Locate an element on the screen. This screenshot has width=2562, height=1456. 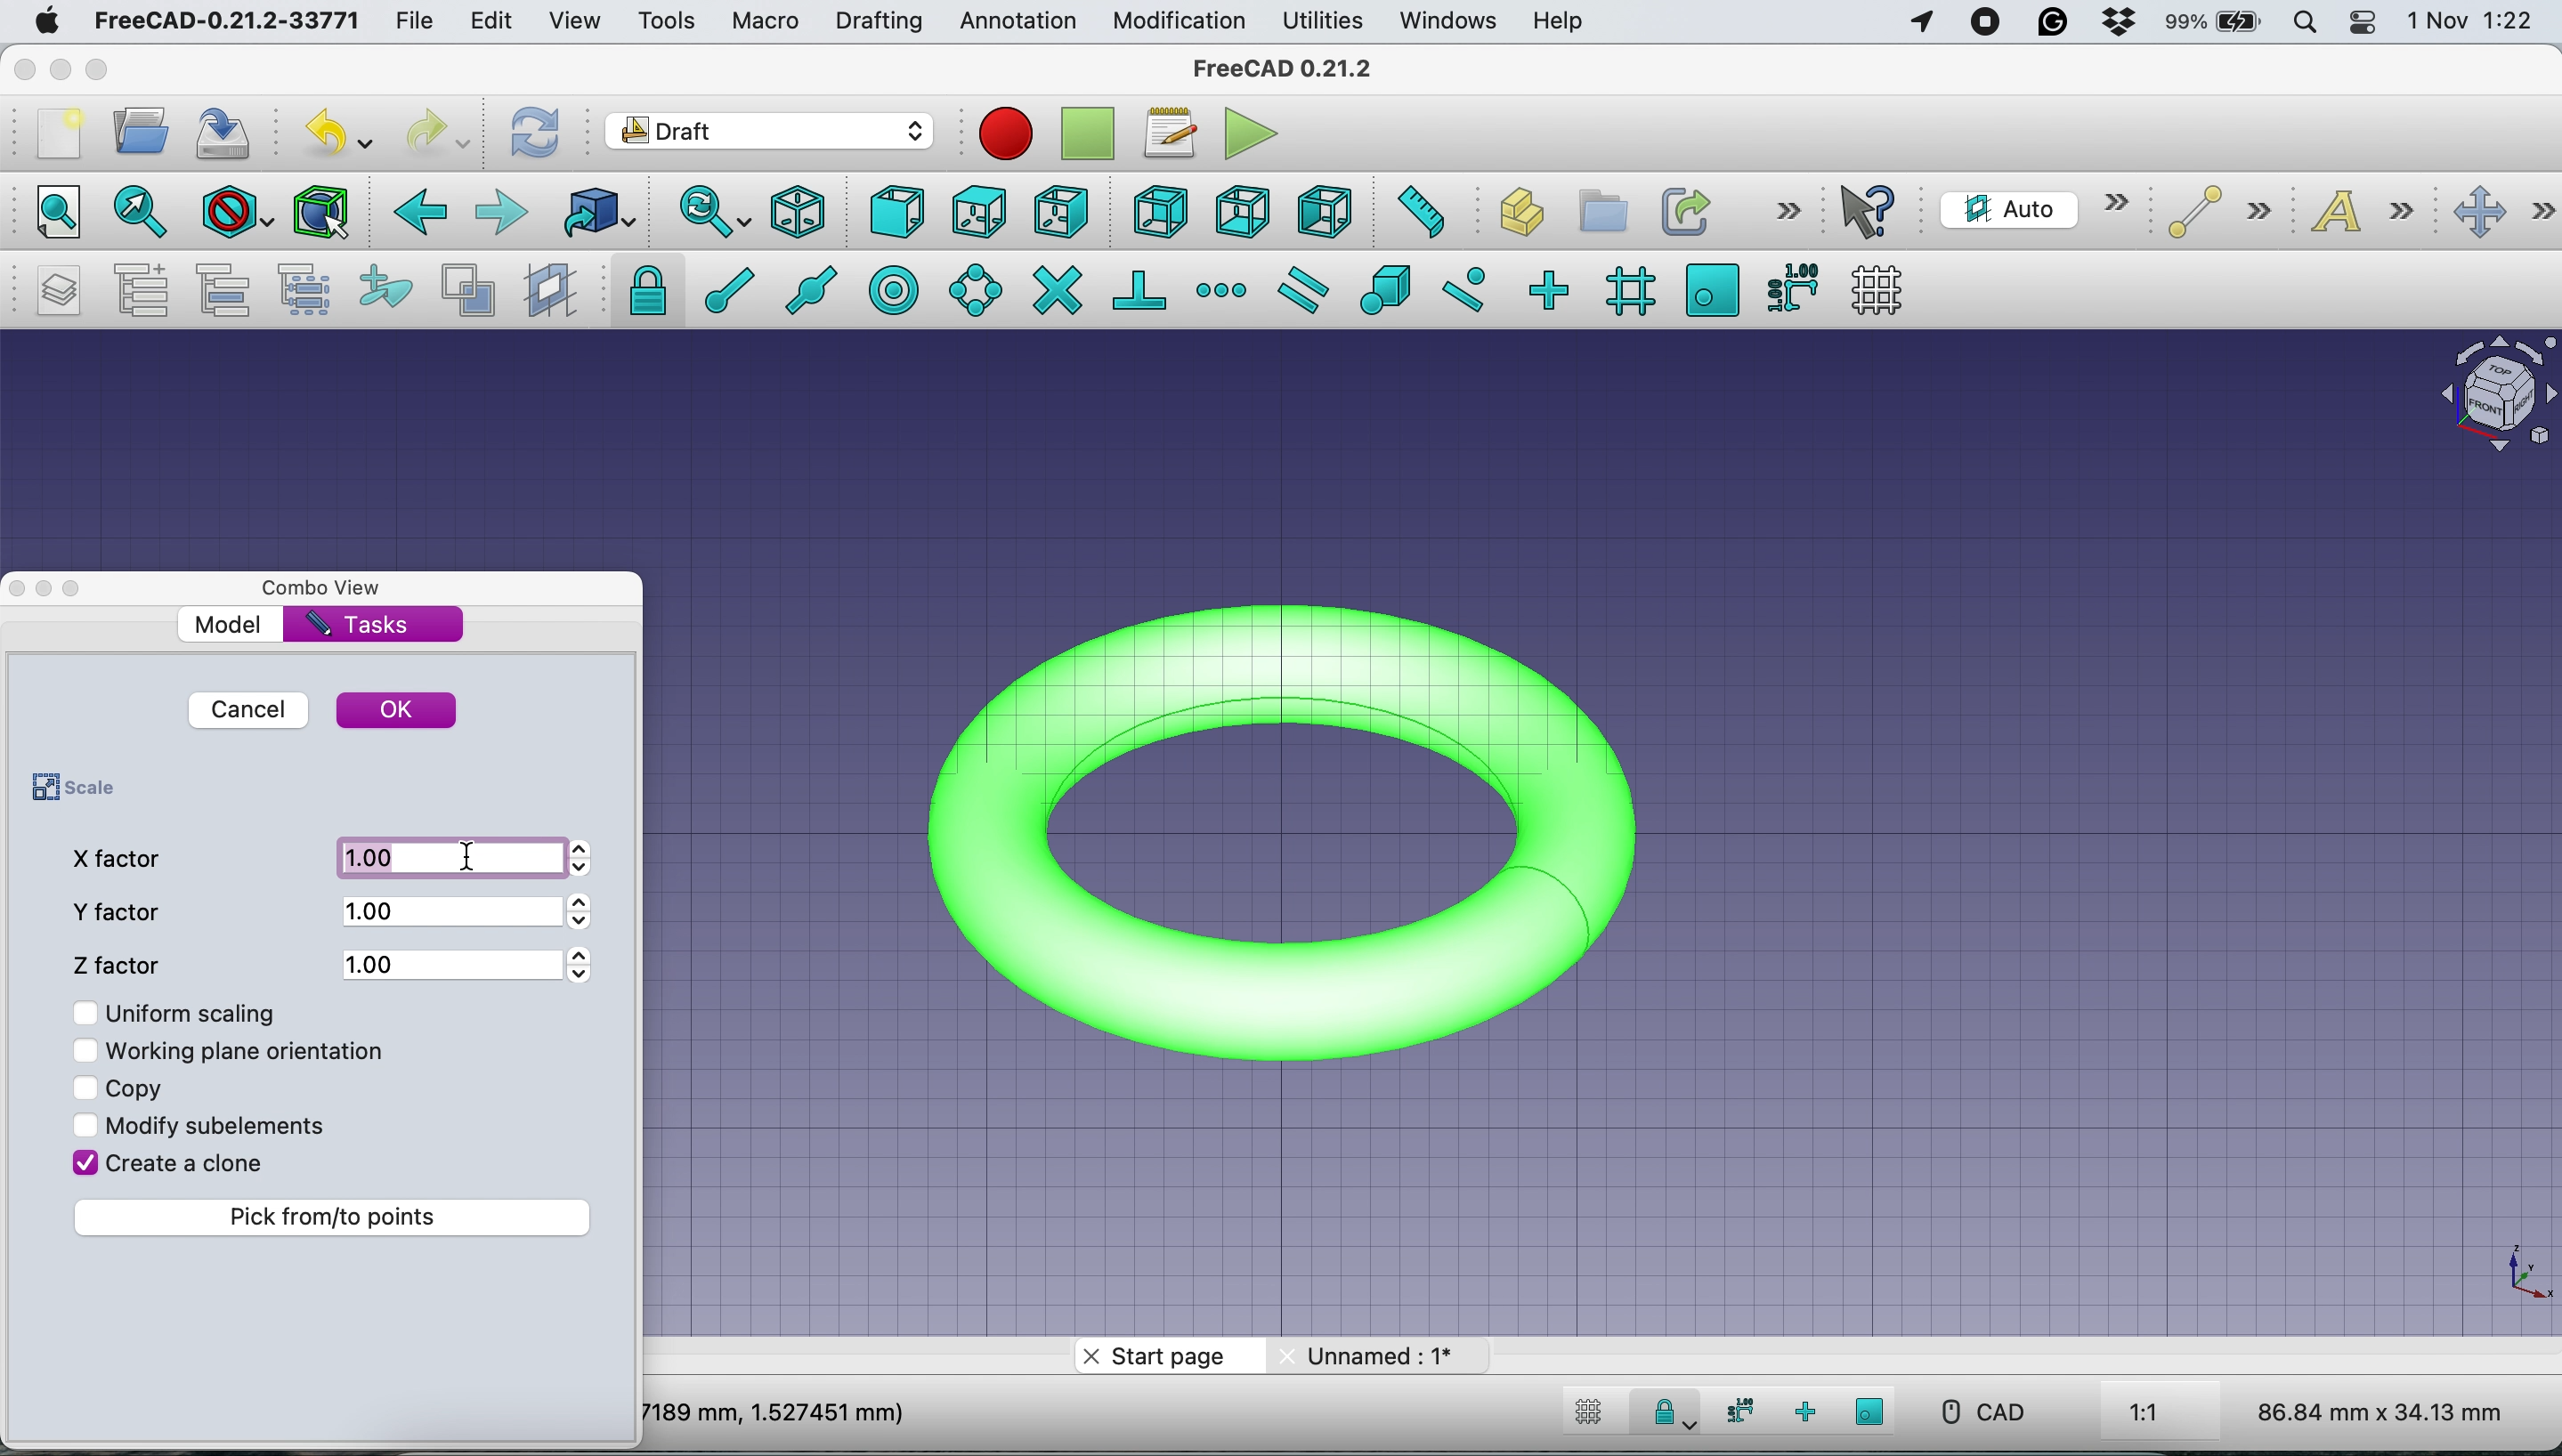
close is located at coordinates (21, 69).